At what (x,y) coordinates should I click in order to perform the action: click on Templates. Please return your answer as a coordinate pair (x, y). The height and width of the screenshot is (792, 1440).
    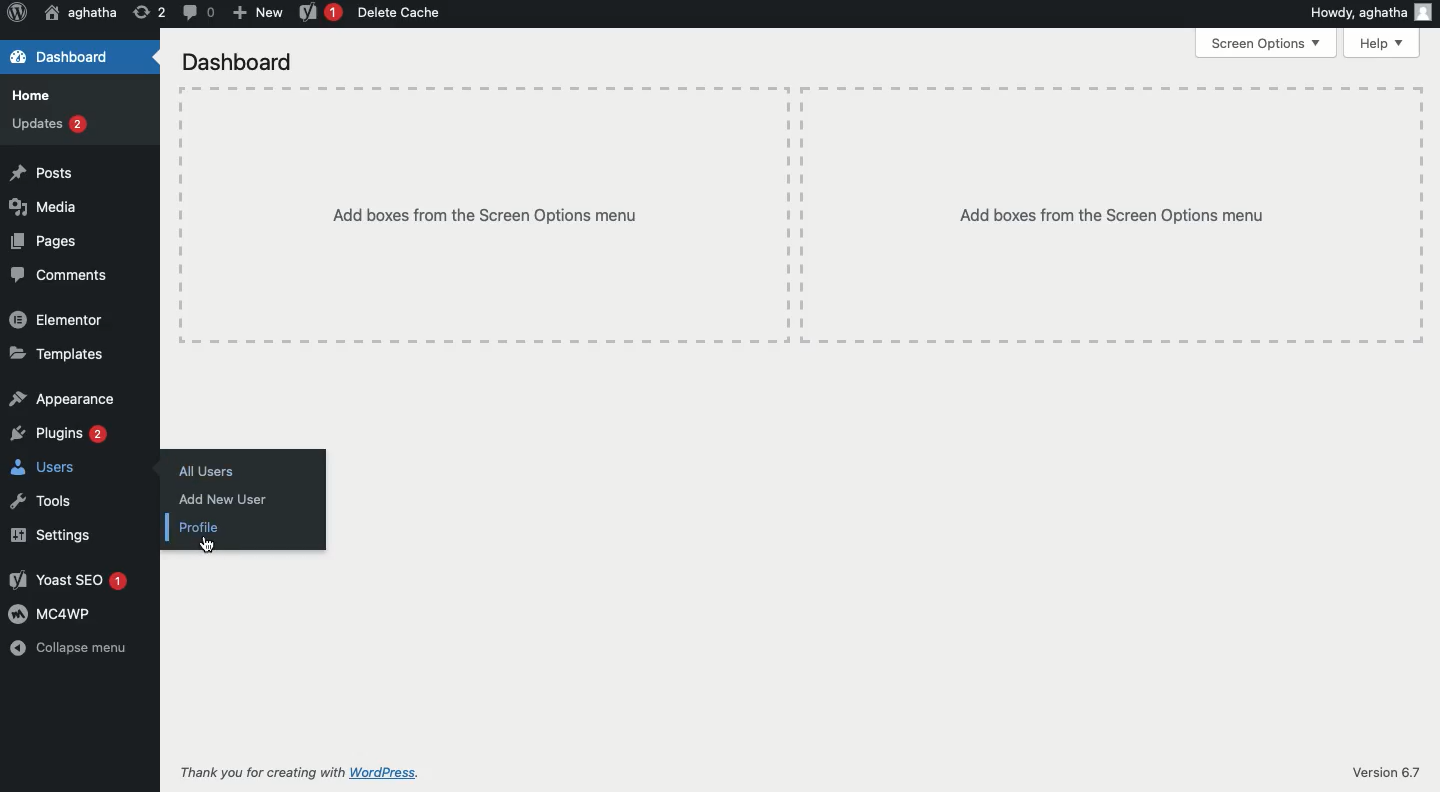
    Looking at the image, I should click on (58, 355).